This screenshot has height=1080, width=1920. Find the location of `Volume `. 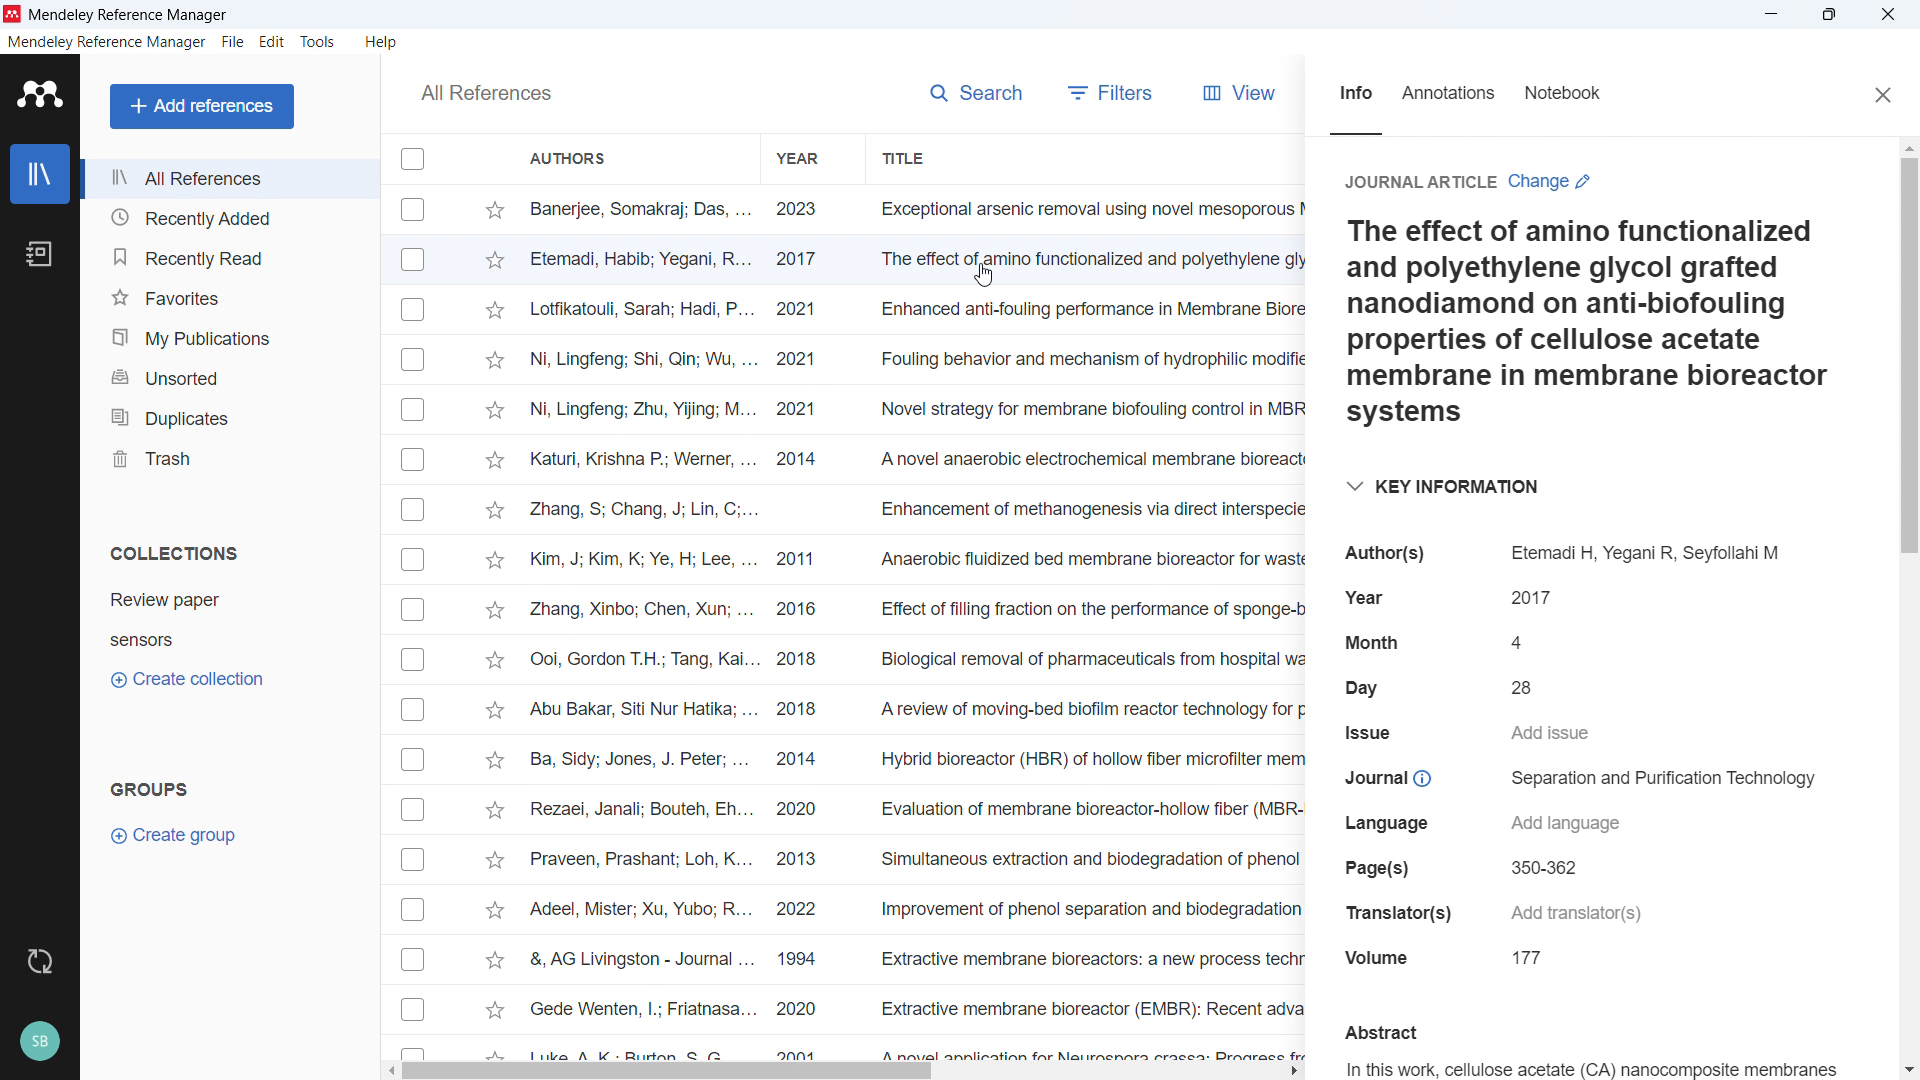

Volume  is located at coordinates (1444, 955).